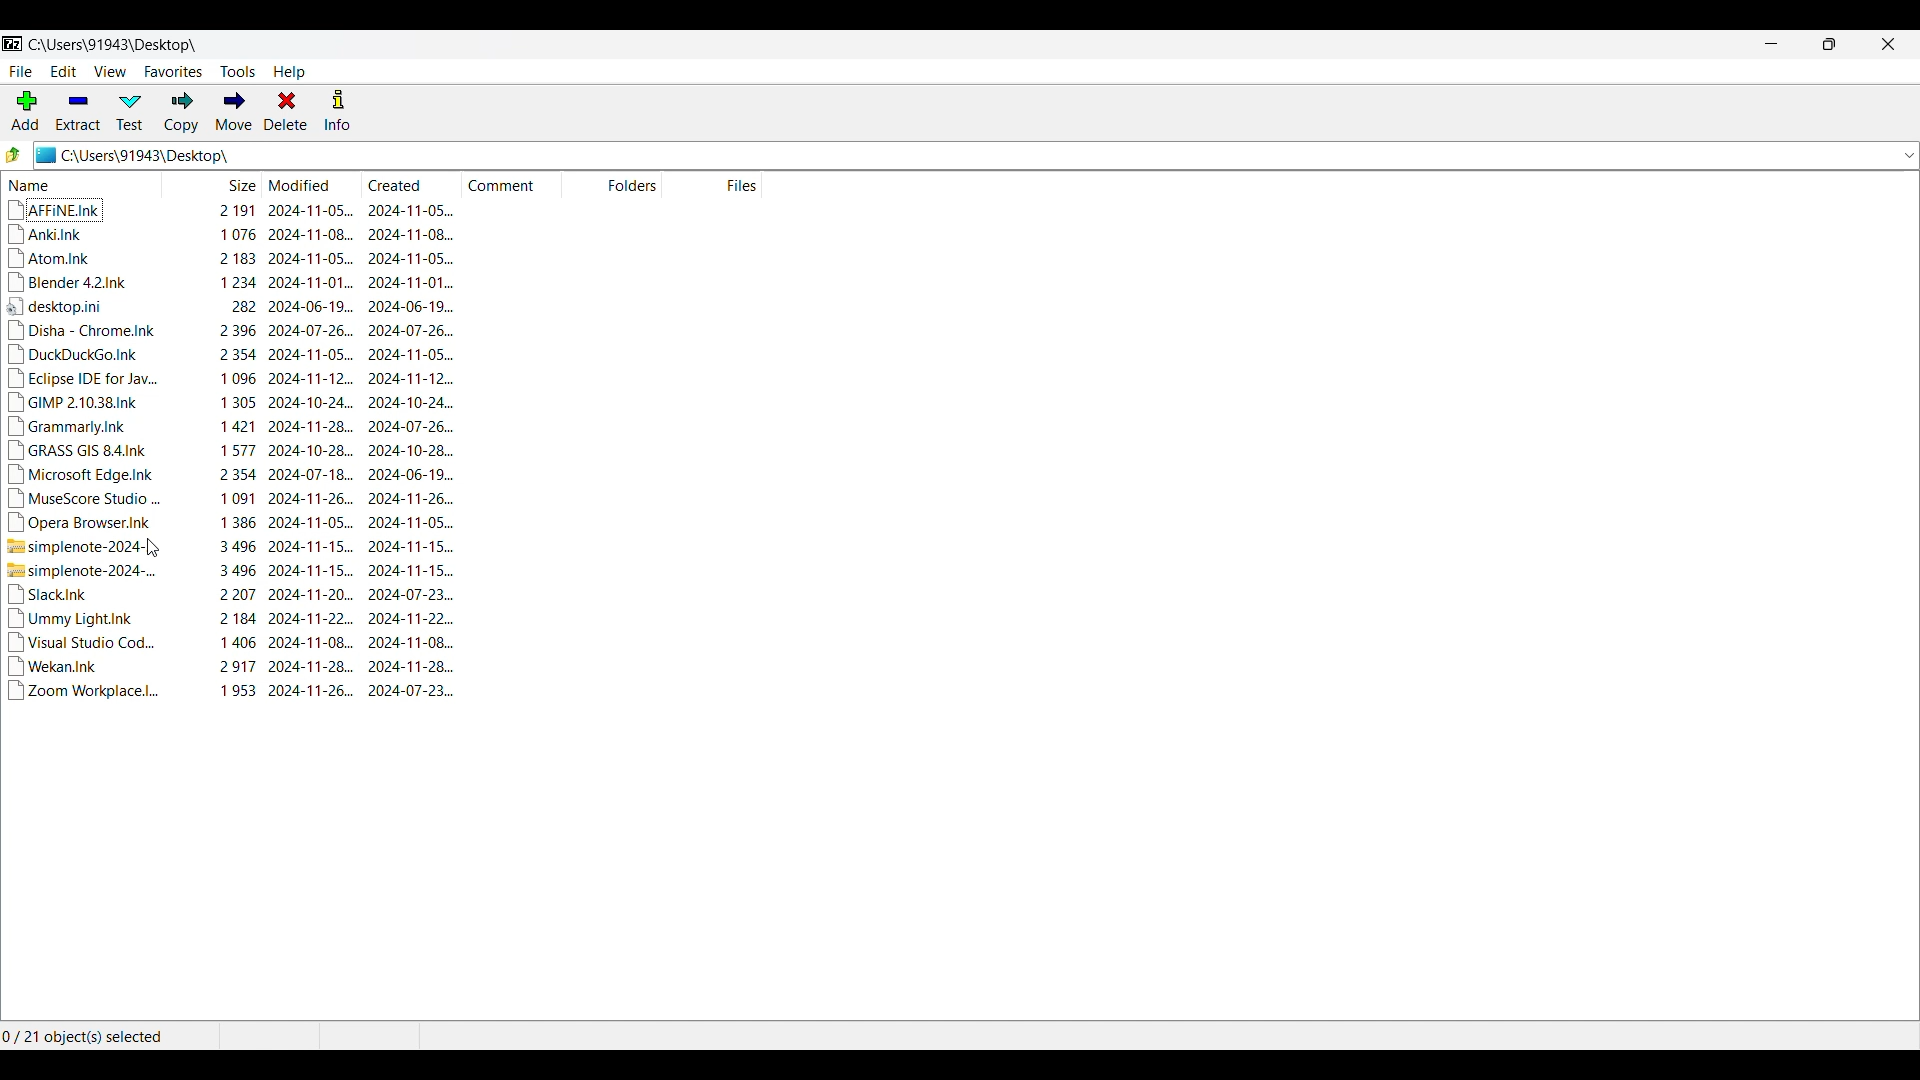  What do you see at coordinates (14, 155) in the screenshot?
I see `Go to previous folder` at bounding box center [14, 155].